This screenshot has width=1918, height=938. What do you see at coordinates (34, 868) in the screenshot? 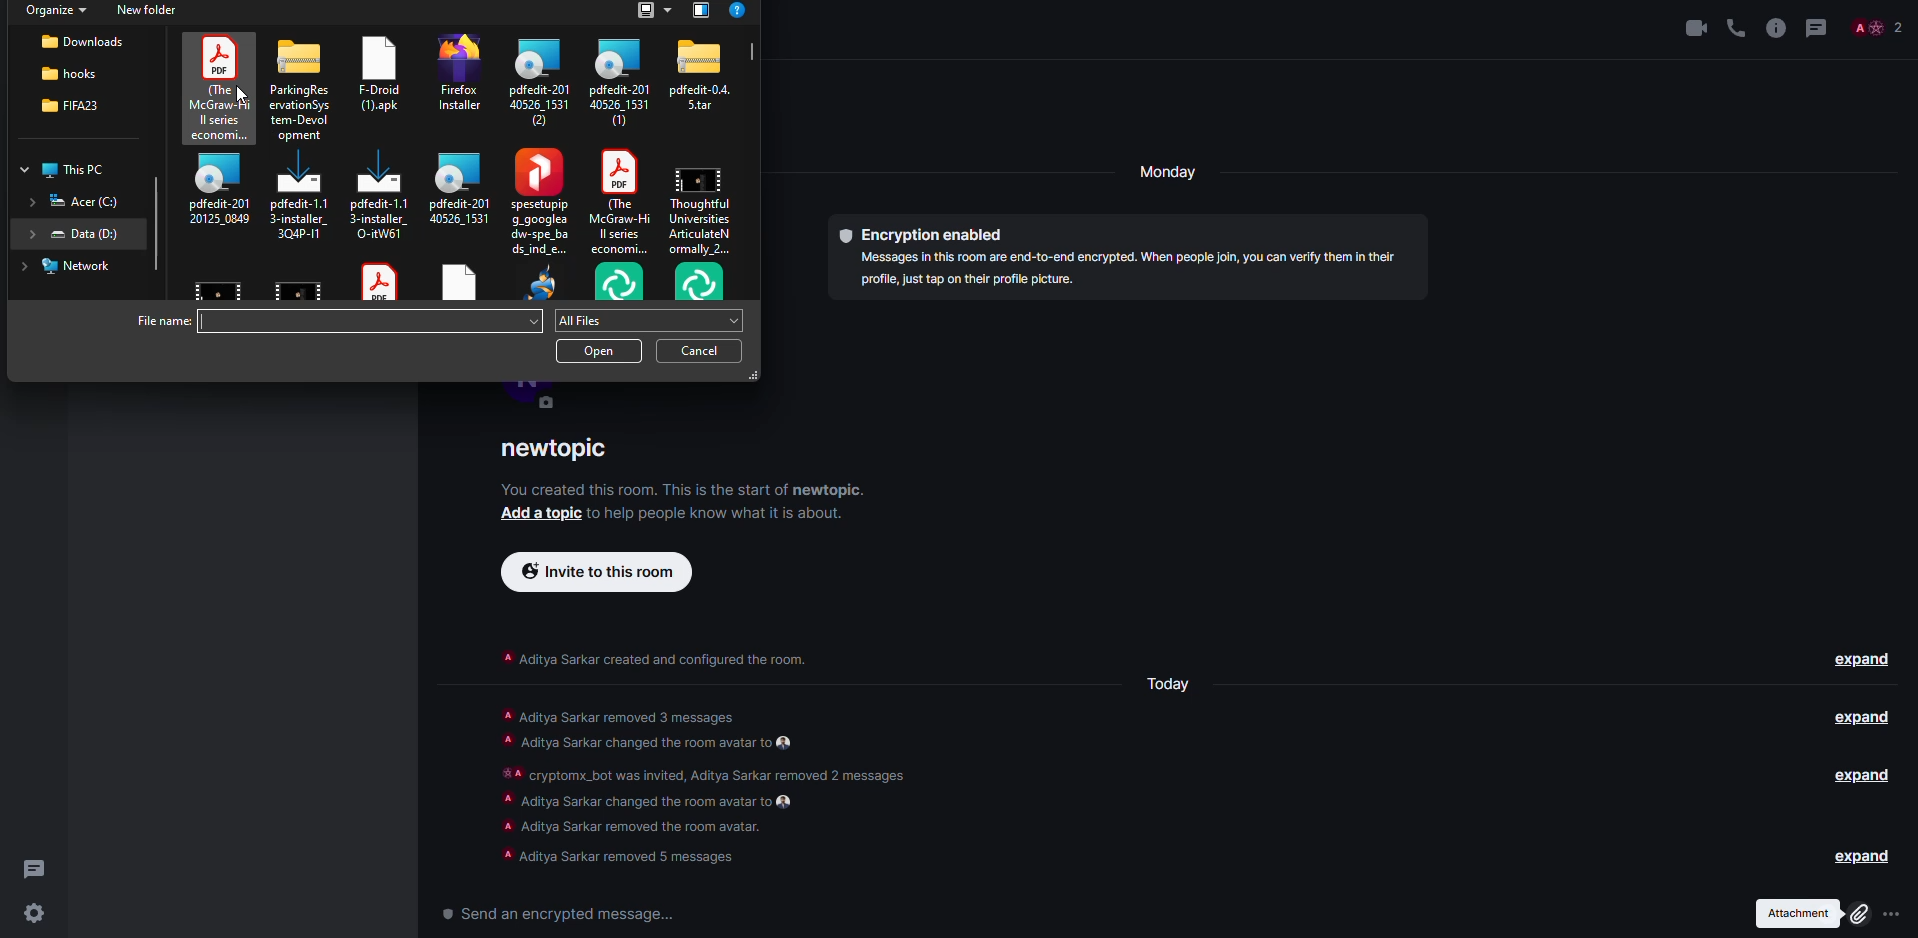
I see `threads` at bounding box center [34, 868].